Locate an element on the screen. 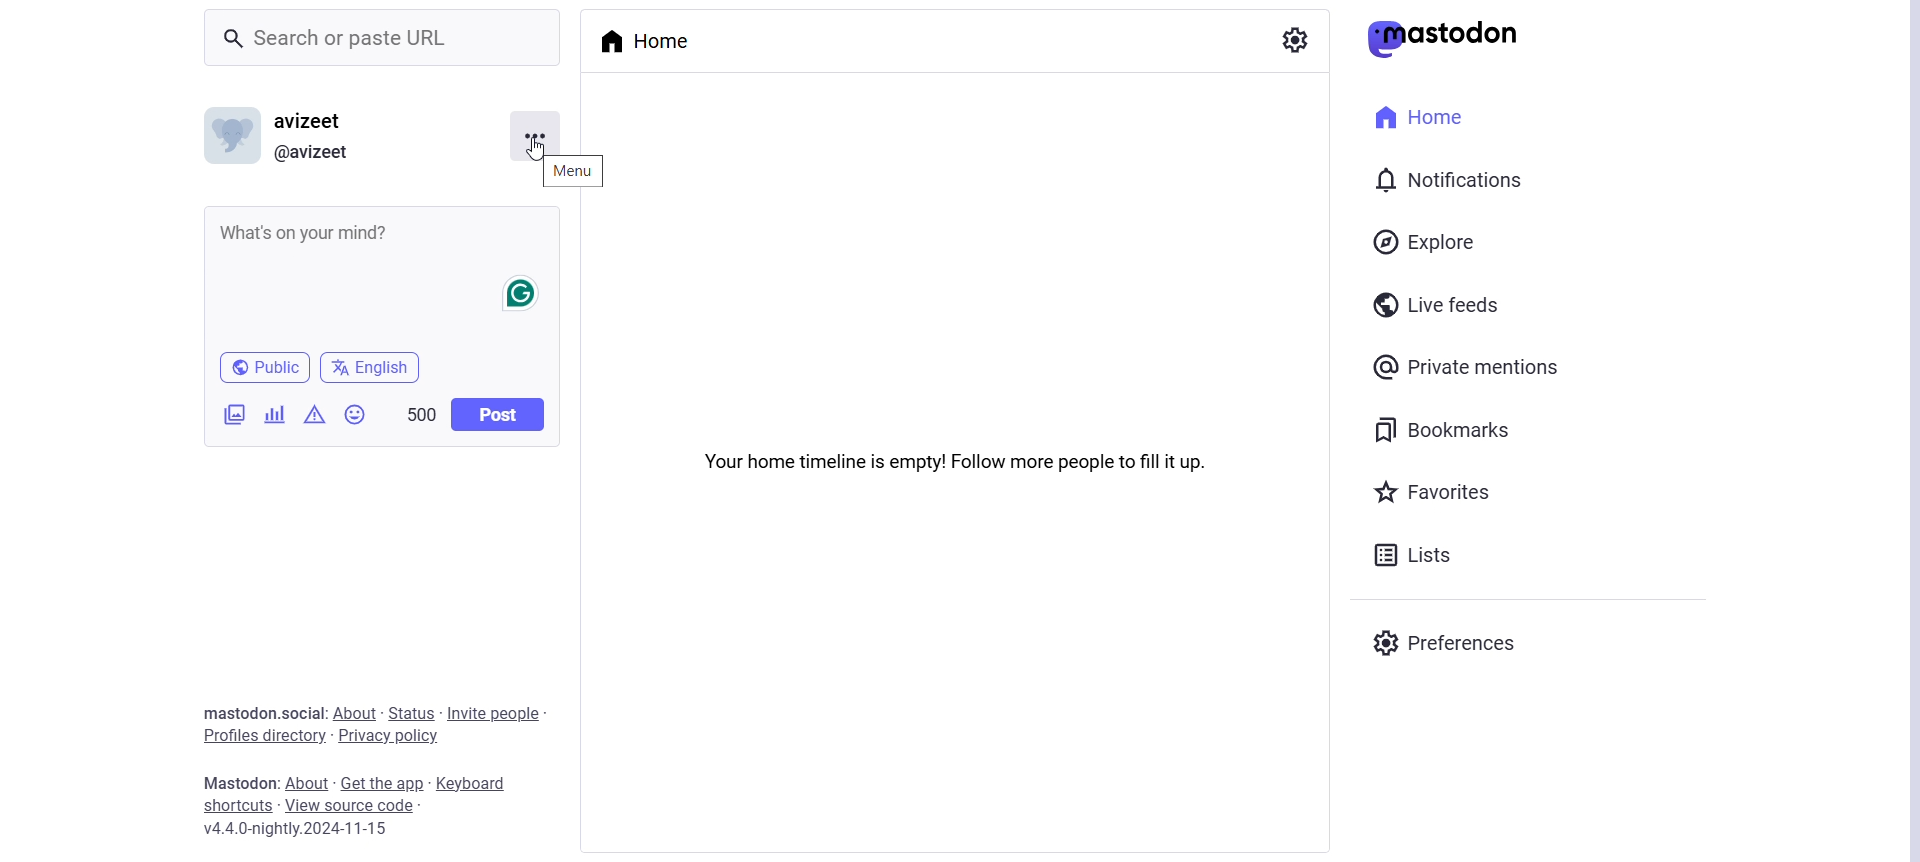 Image resolution: width=1920 pixels, height=862 pixels. Text is located at coordinates (238, 782).